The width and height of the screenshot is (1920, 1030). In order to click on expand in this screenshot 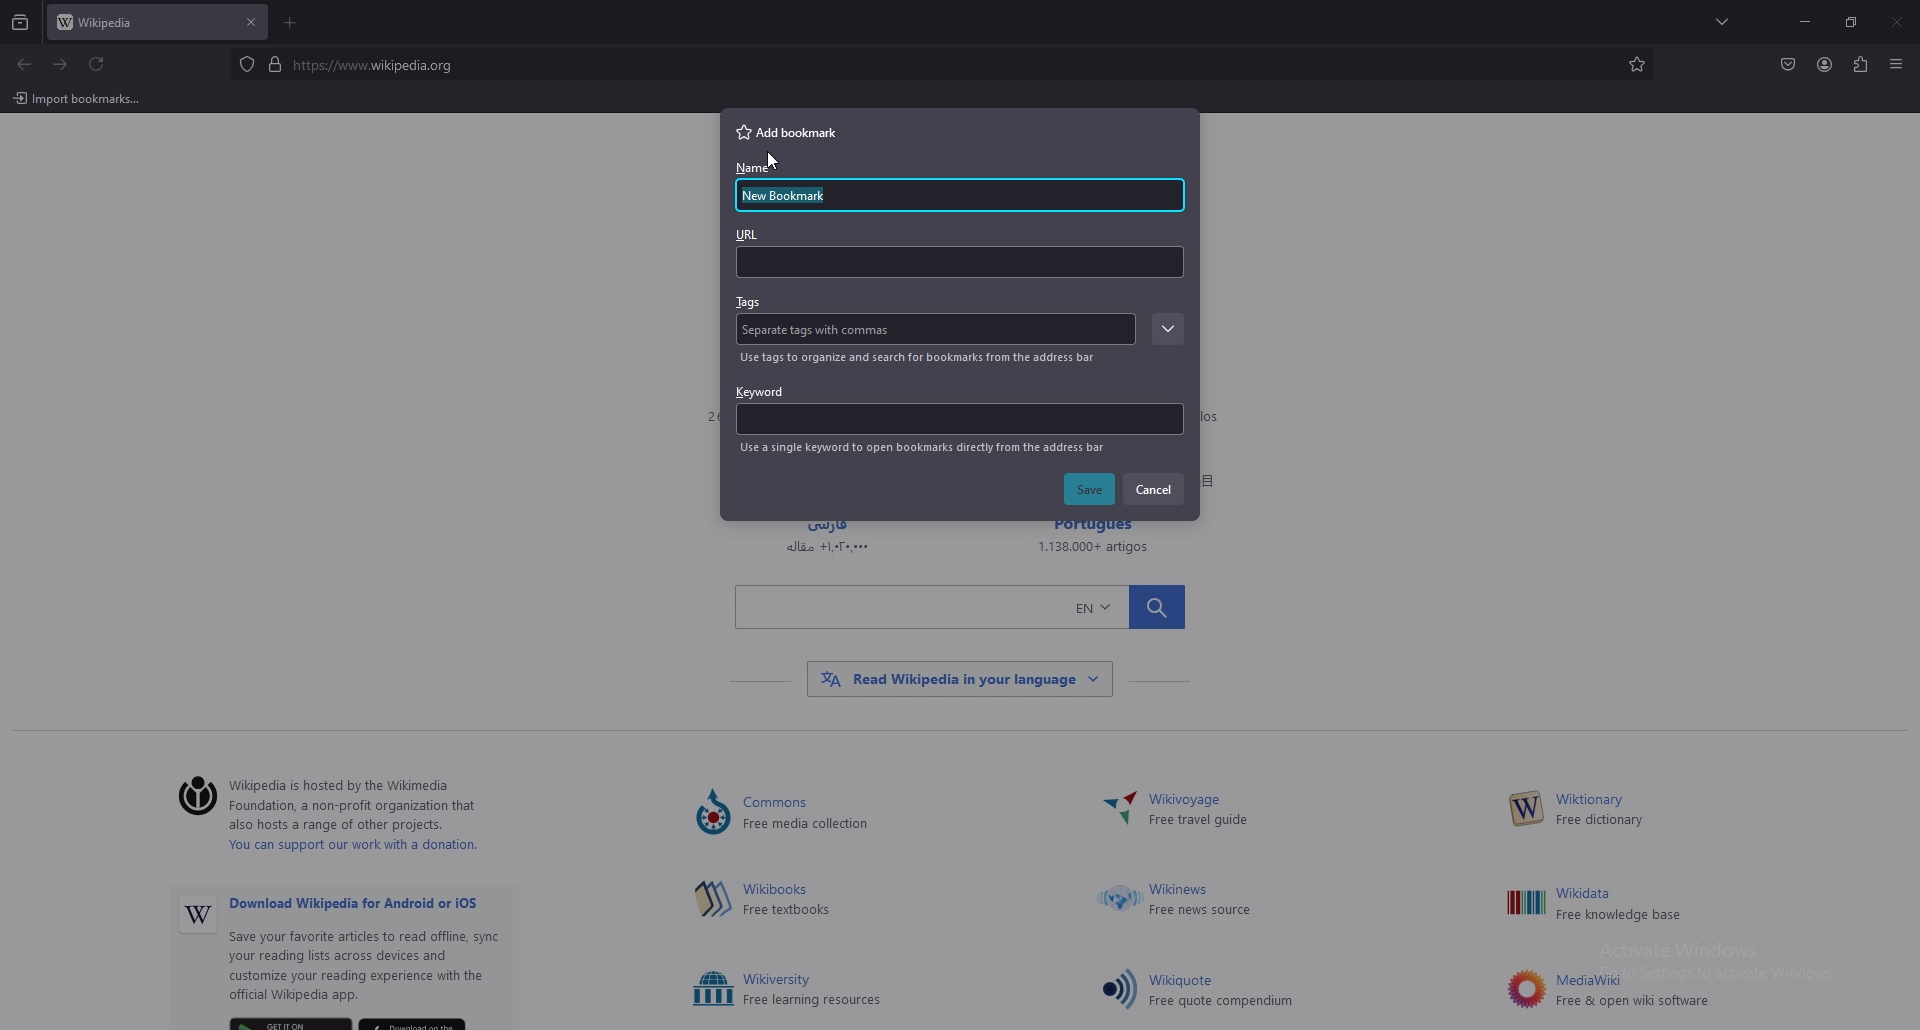, I will do `click(1165, 330)`.